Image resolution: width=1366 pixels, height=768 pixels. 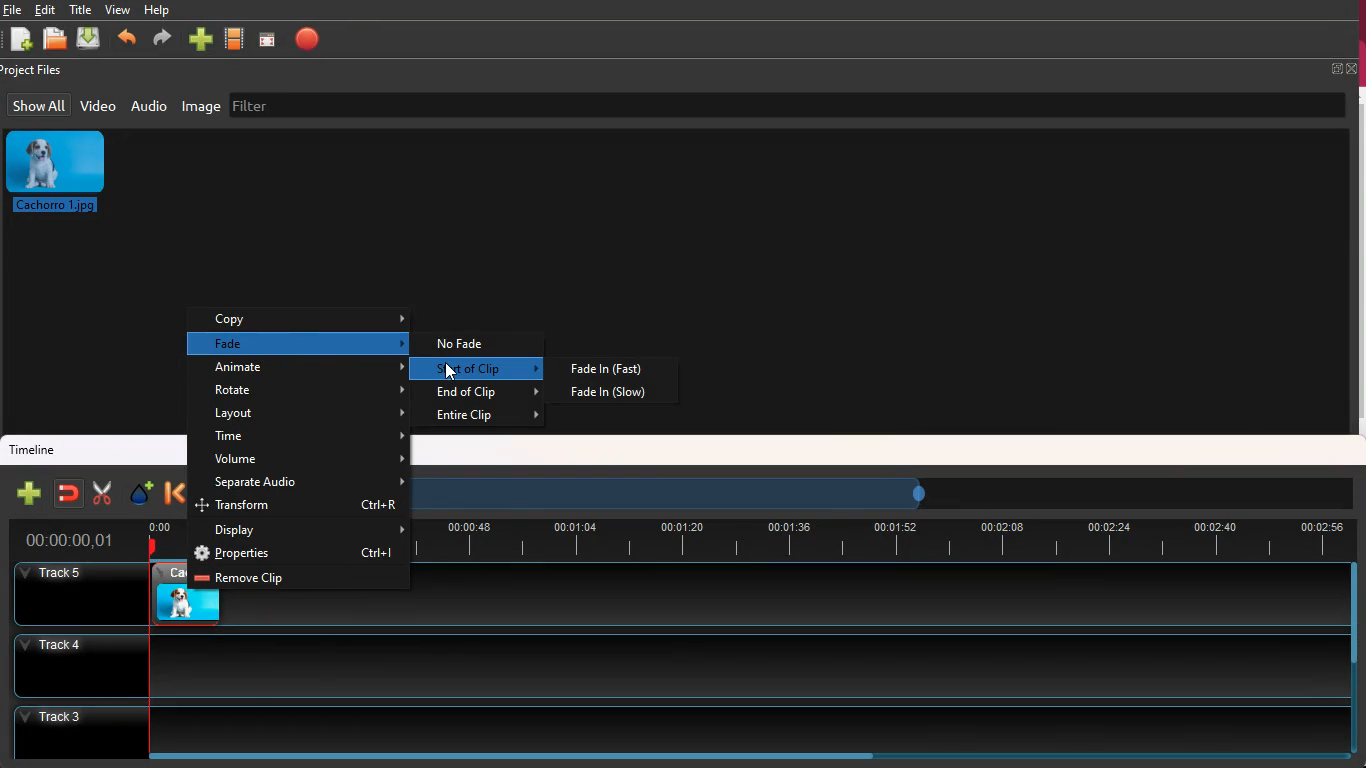 I want to click on open files, so click(x=55, y=39).